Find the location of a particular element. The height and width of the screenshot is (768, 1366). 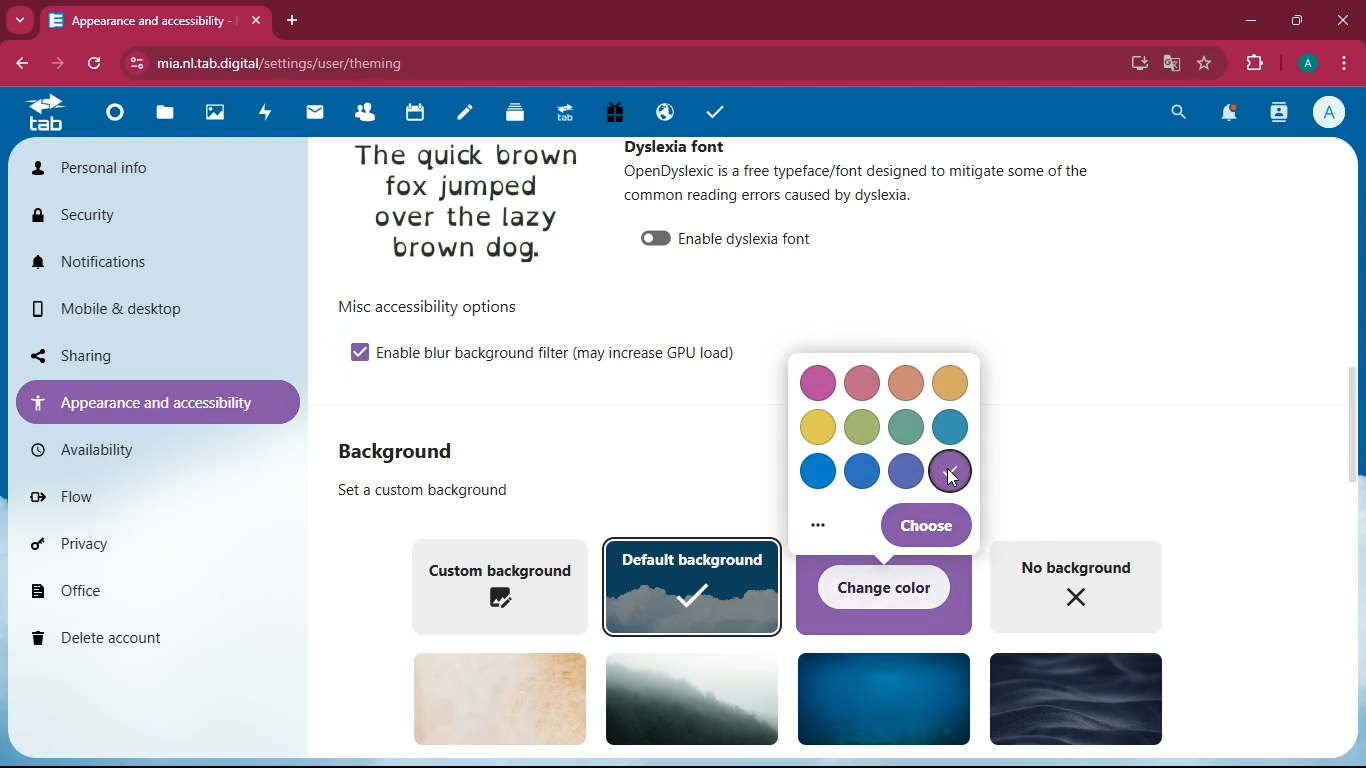

color is located at coordinates (863, 471).